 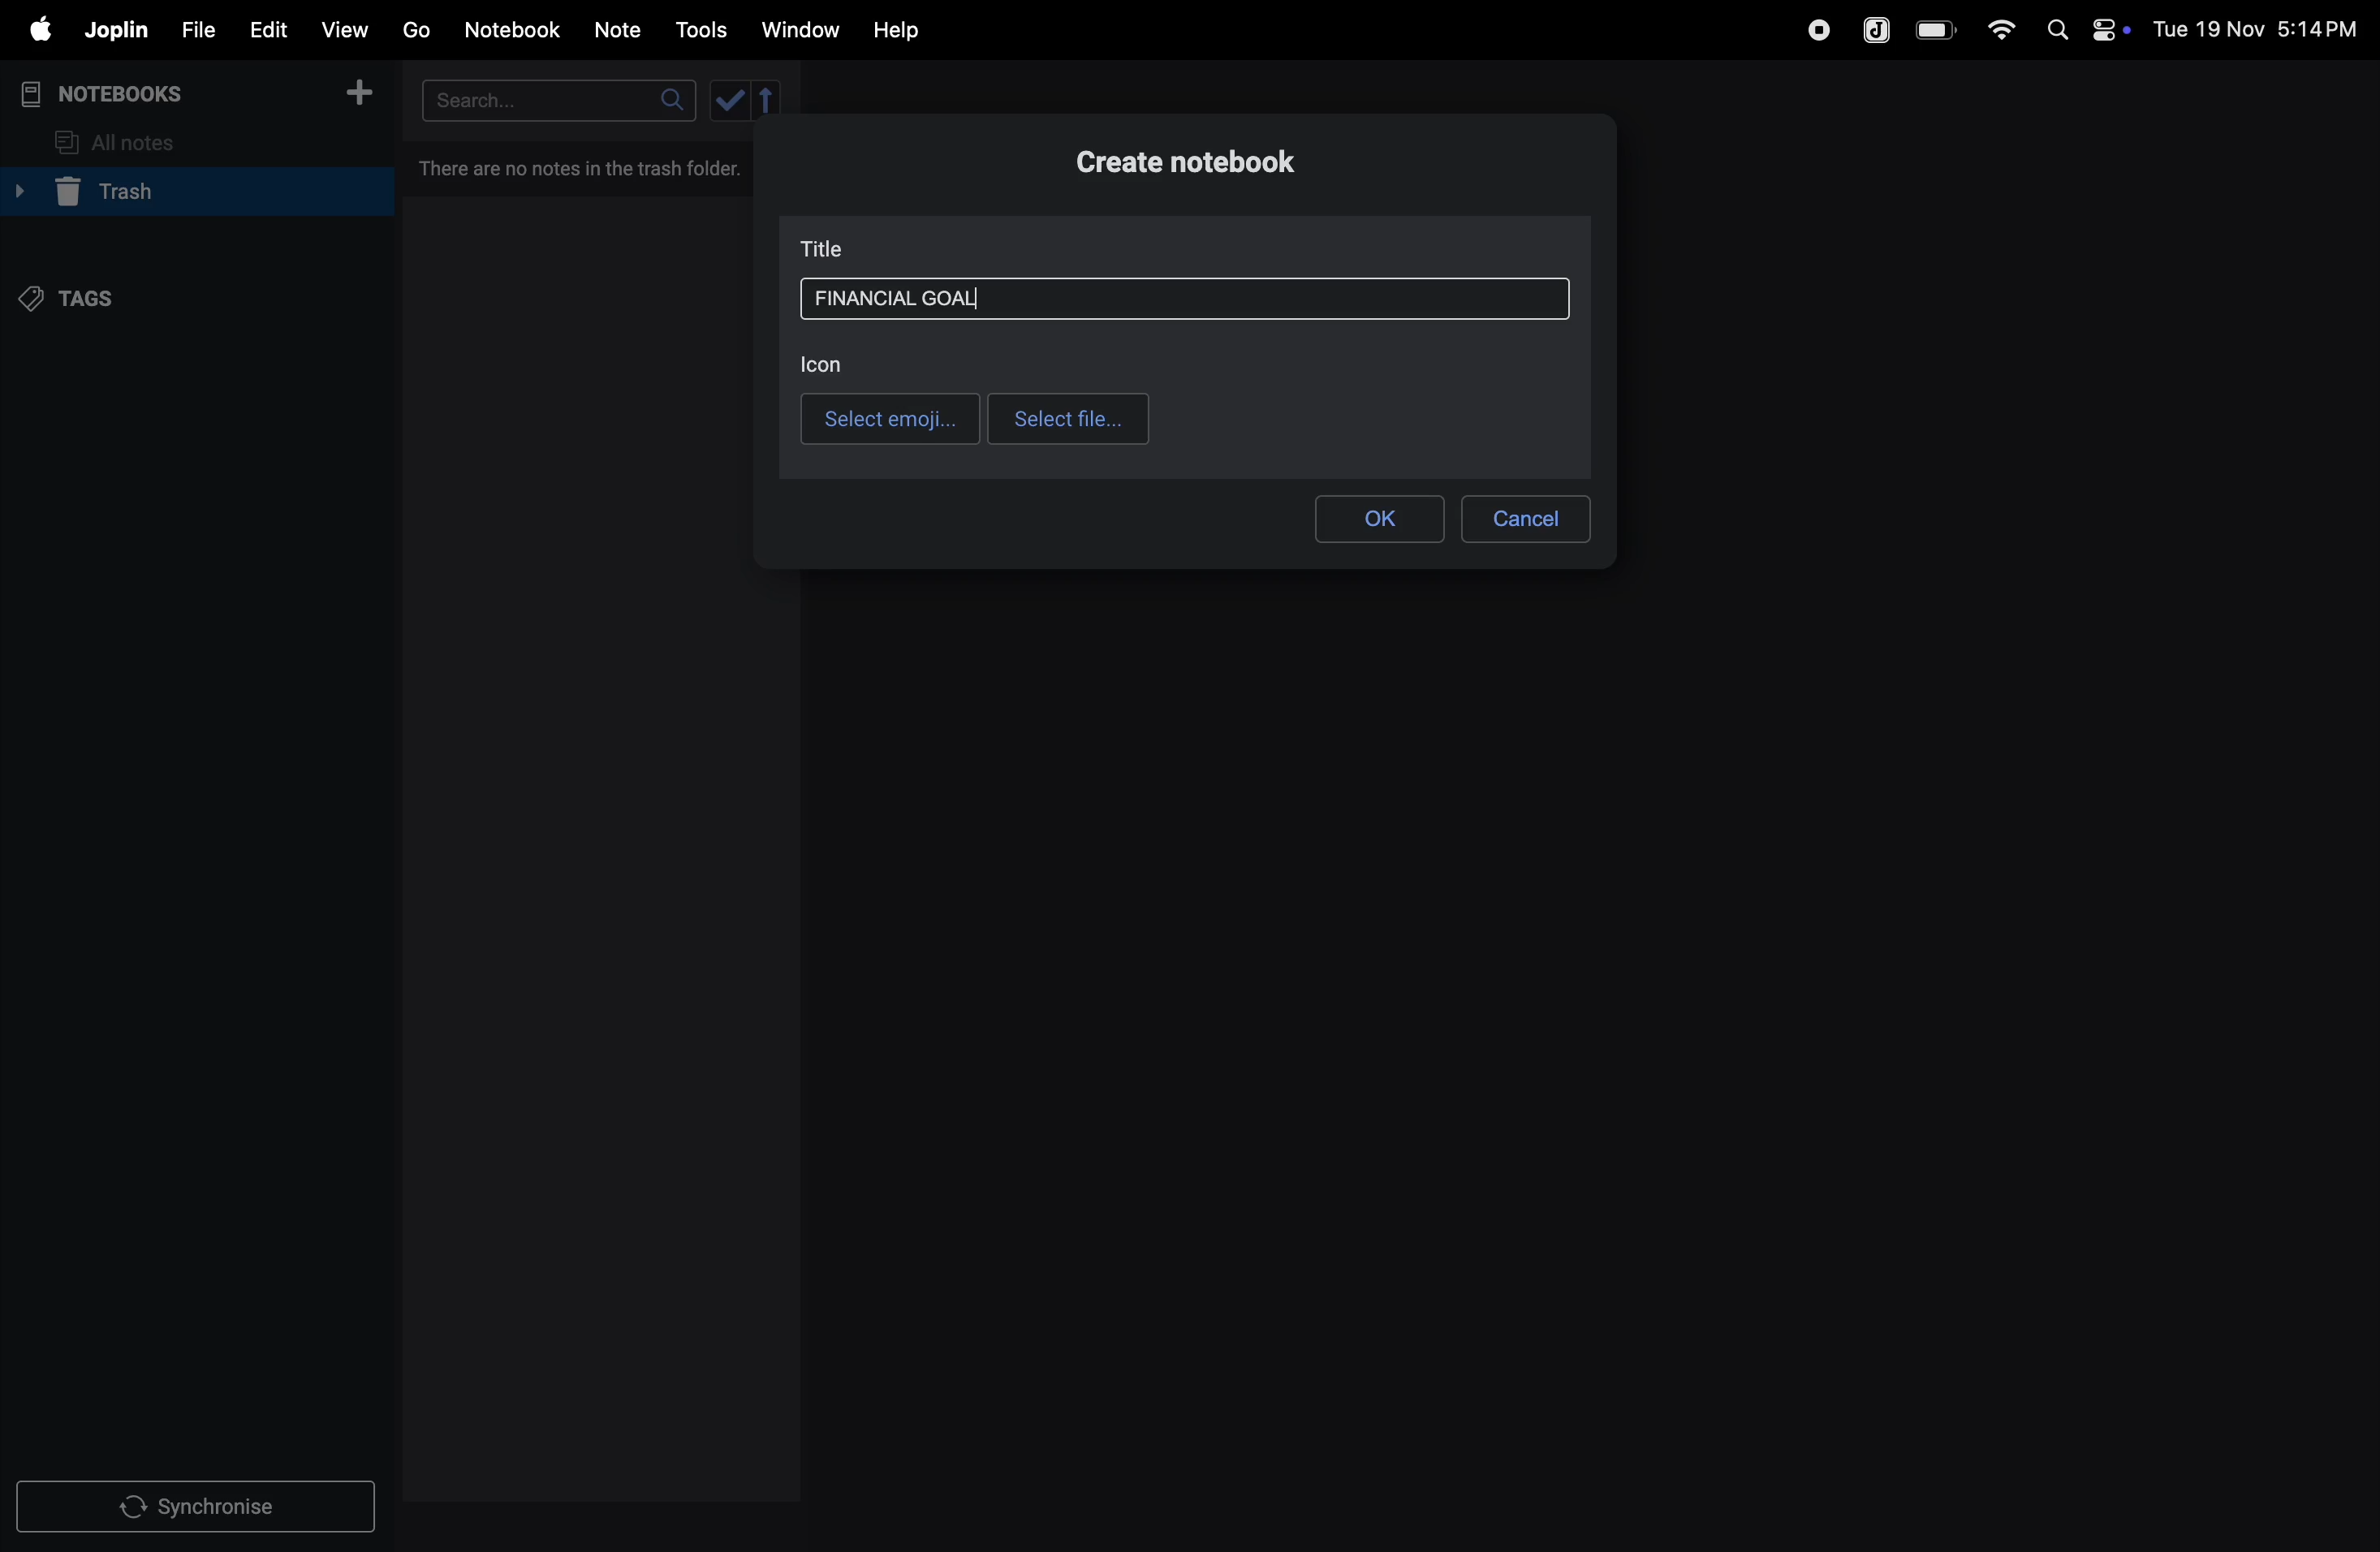 What do you see at coordinates (768, 102) in the screenshot?
I see `reverse sort order` at bounding box center [768, 102].